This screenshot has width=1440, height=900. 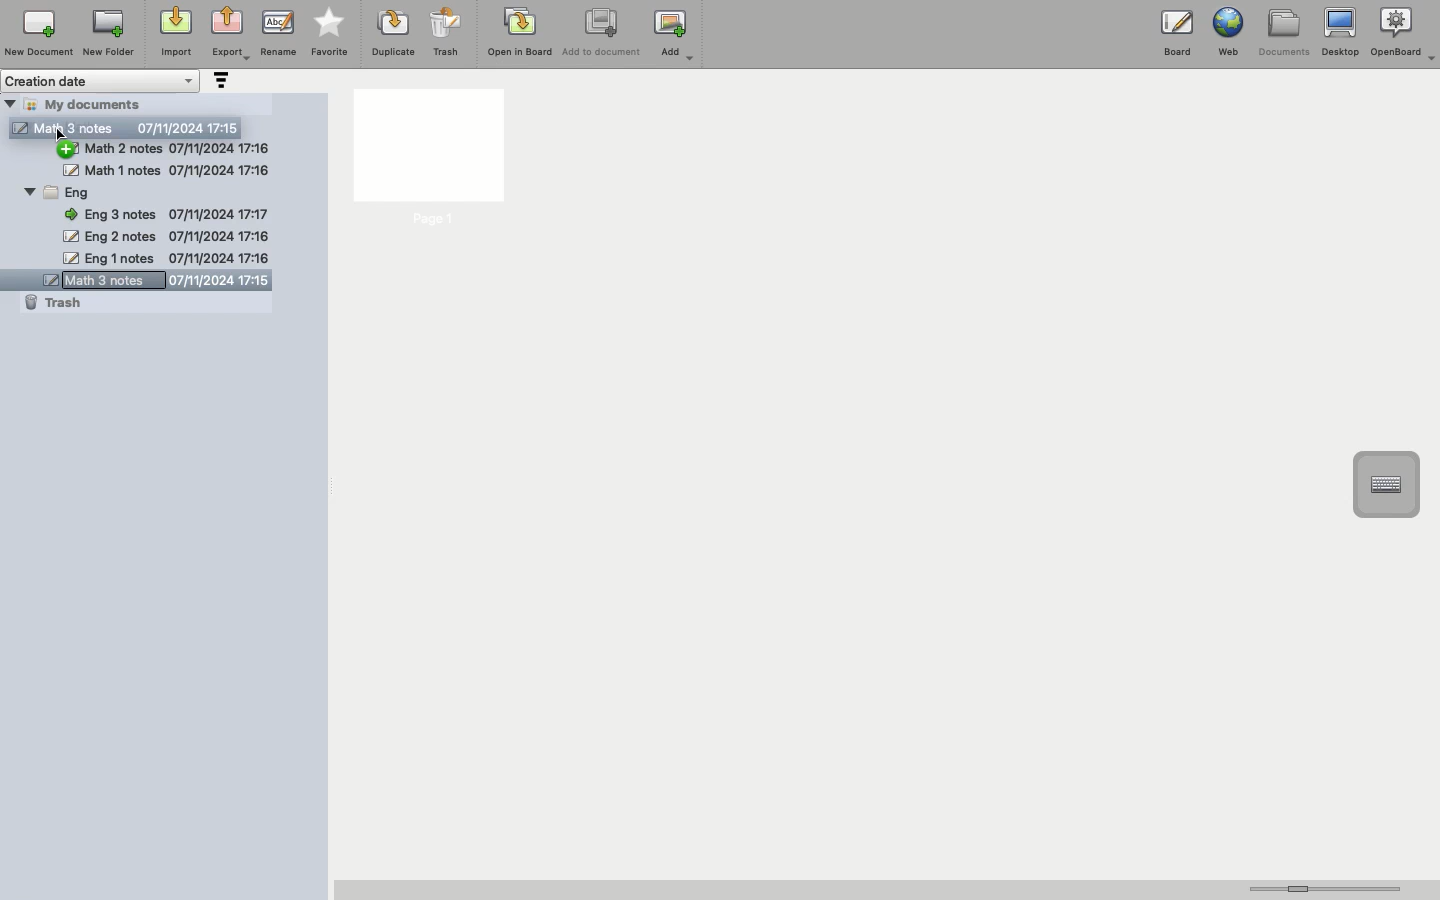 I want to click on Duplicate, so click(x=391, y=33).